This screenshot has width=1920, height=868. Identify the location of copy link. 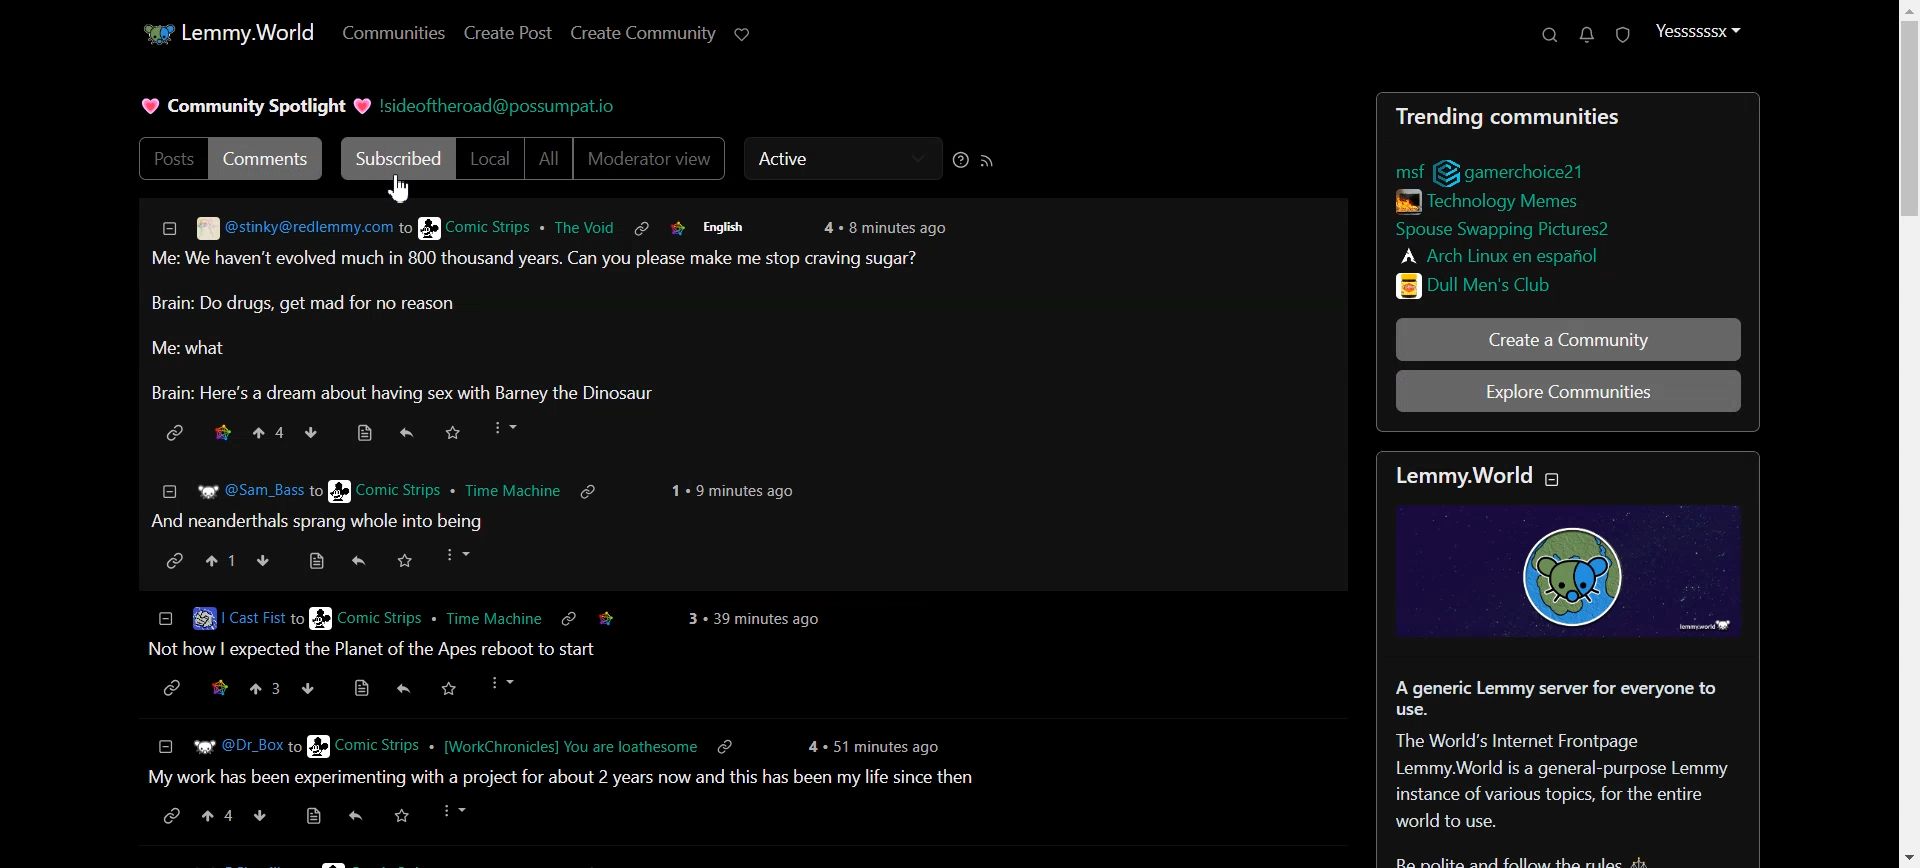
(170, 822).